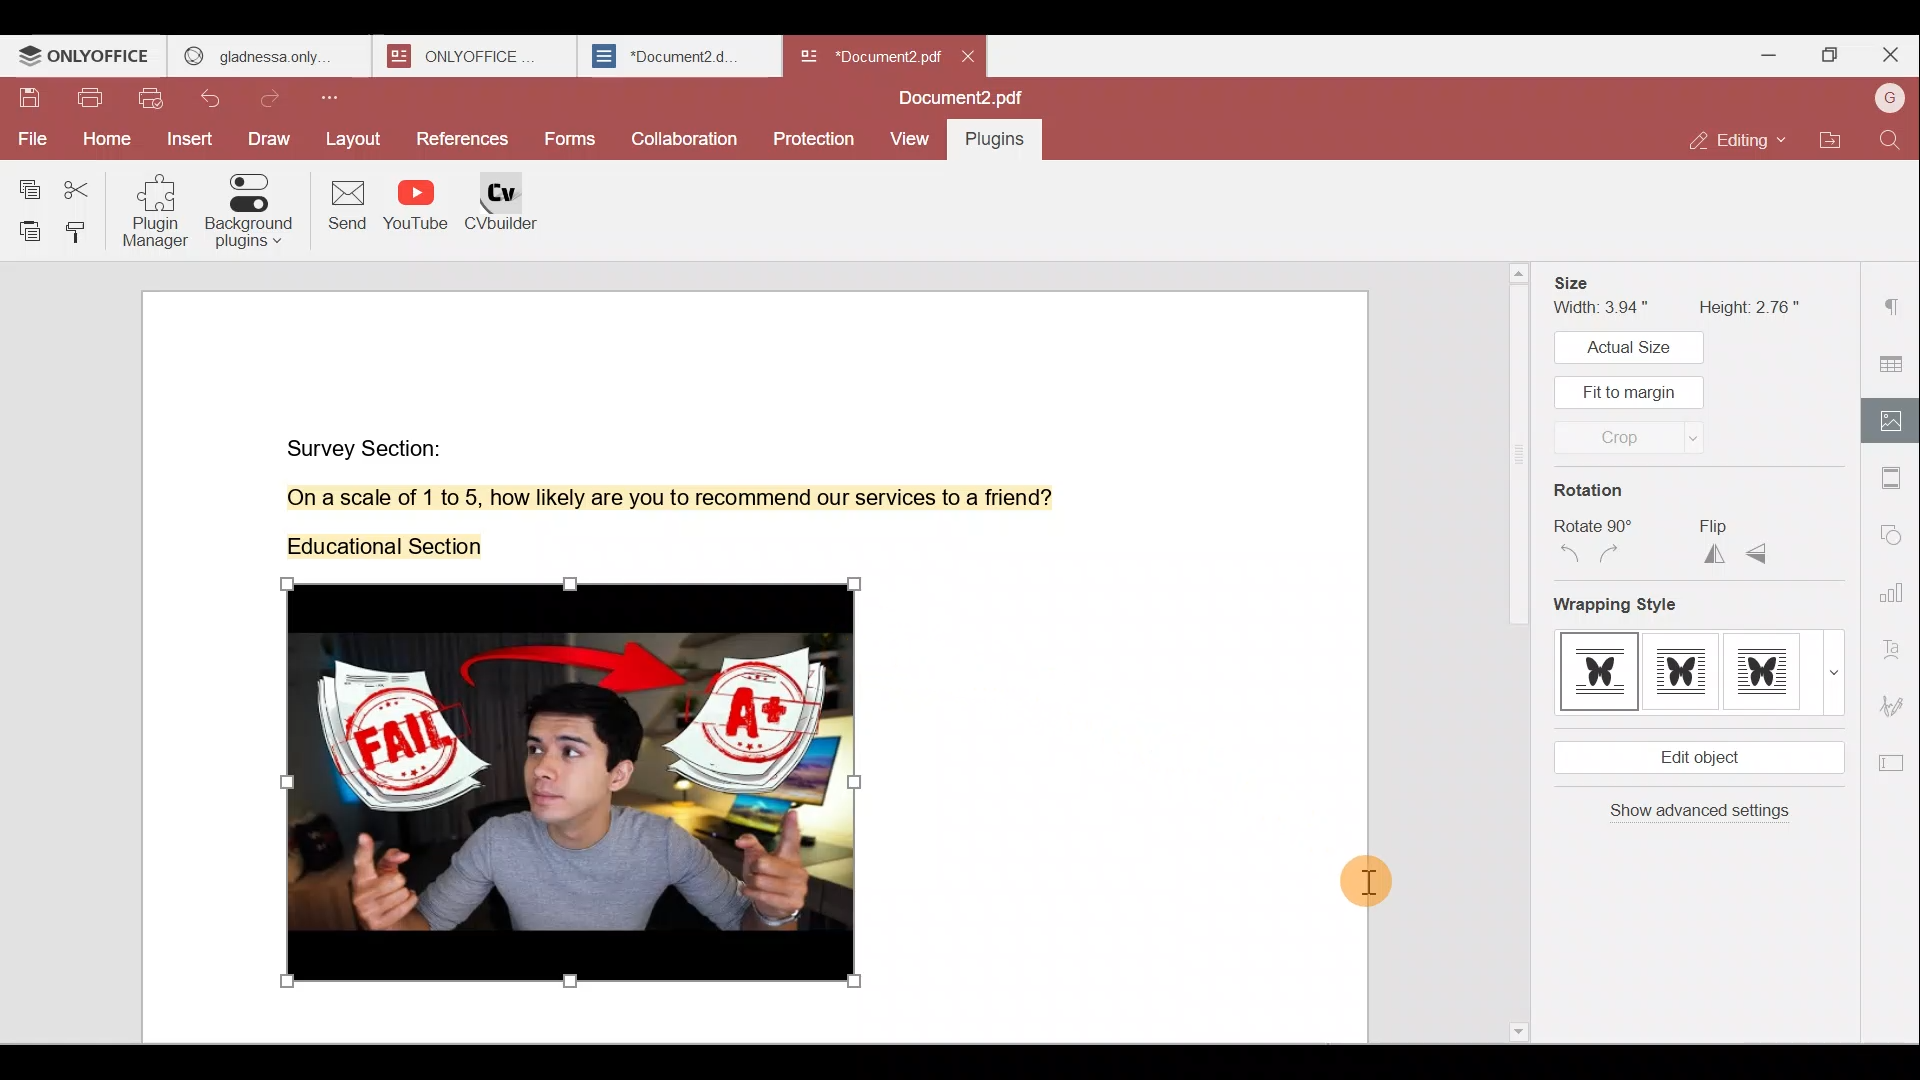 This screenshot has width=1920, height=1080. Describe the element at coordinates (1831, 143) in the screenshot. I see `Open file location` at that location.